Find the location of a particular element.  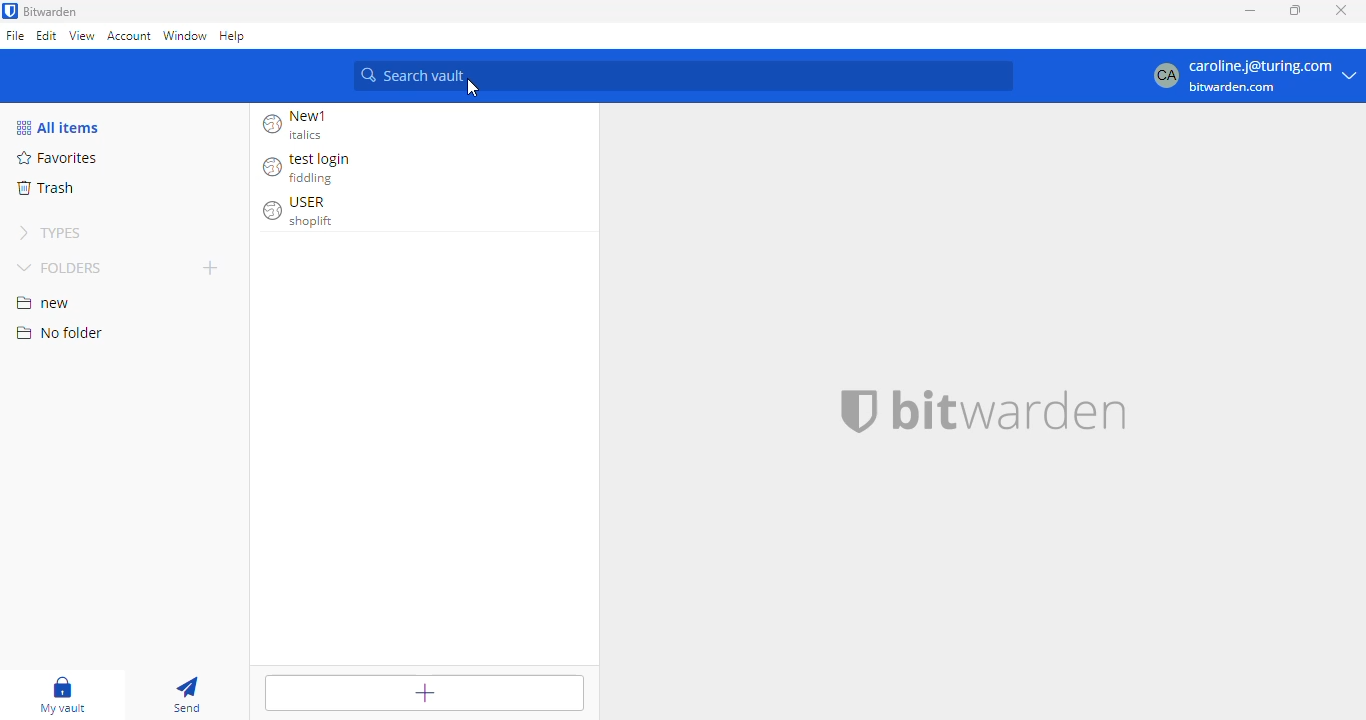

file is located at coordinates (15, 35).